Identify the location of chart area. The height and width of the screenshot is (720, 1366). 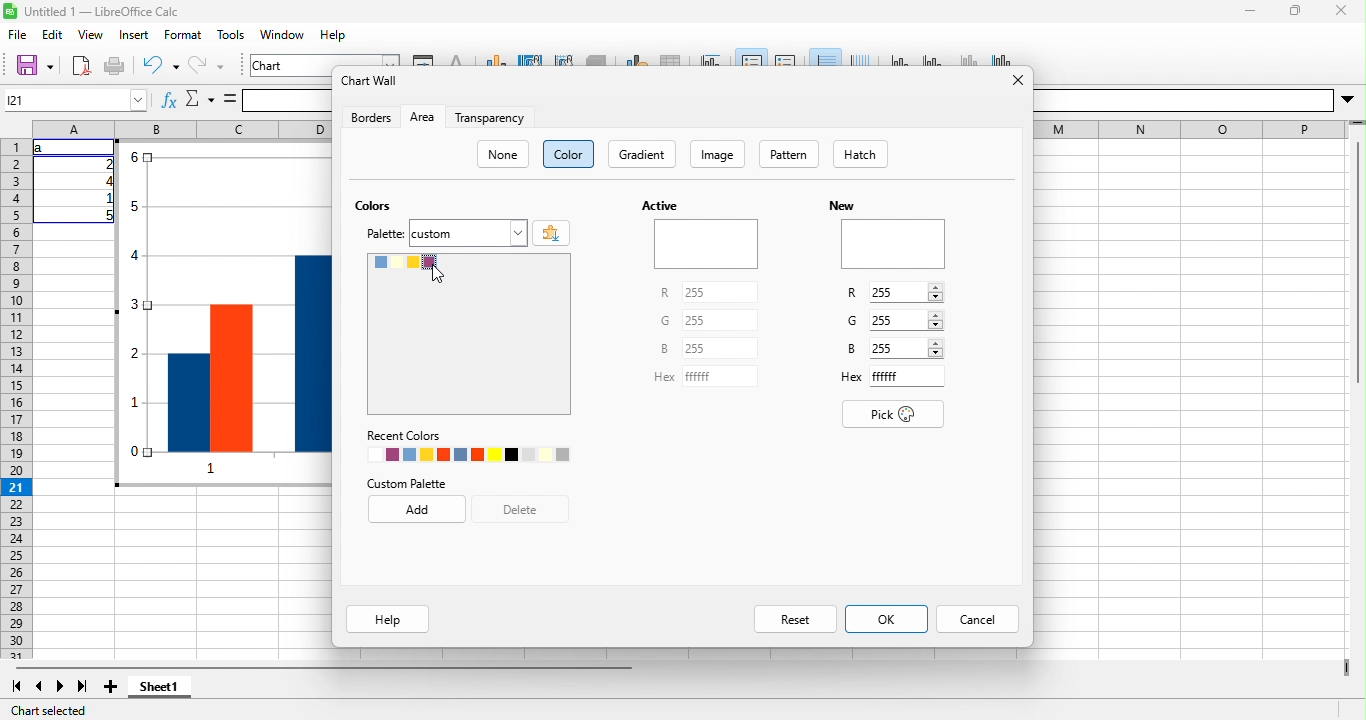
(325, 60).